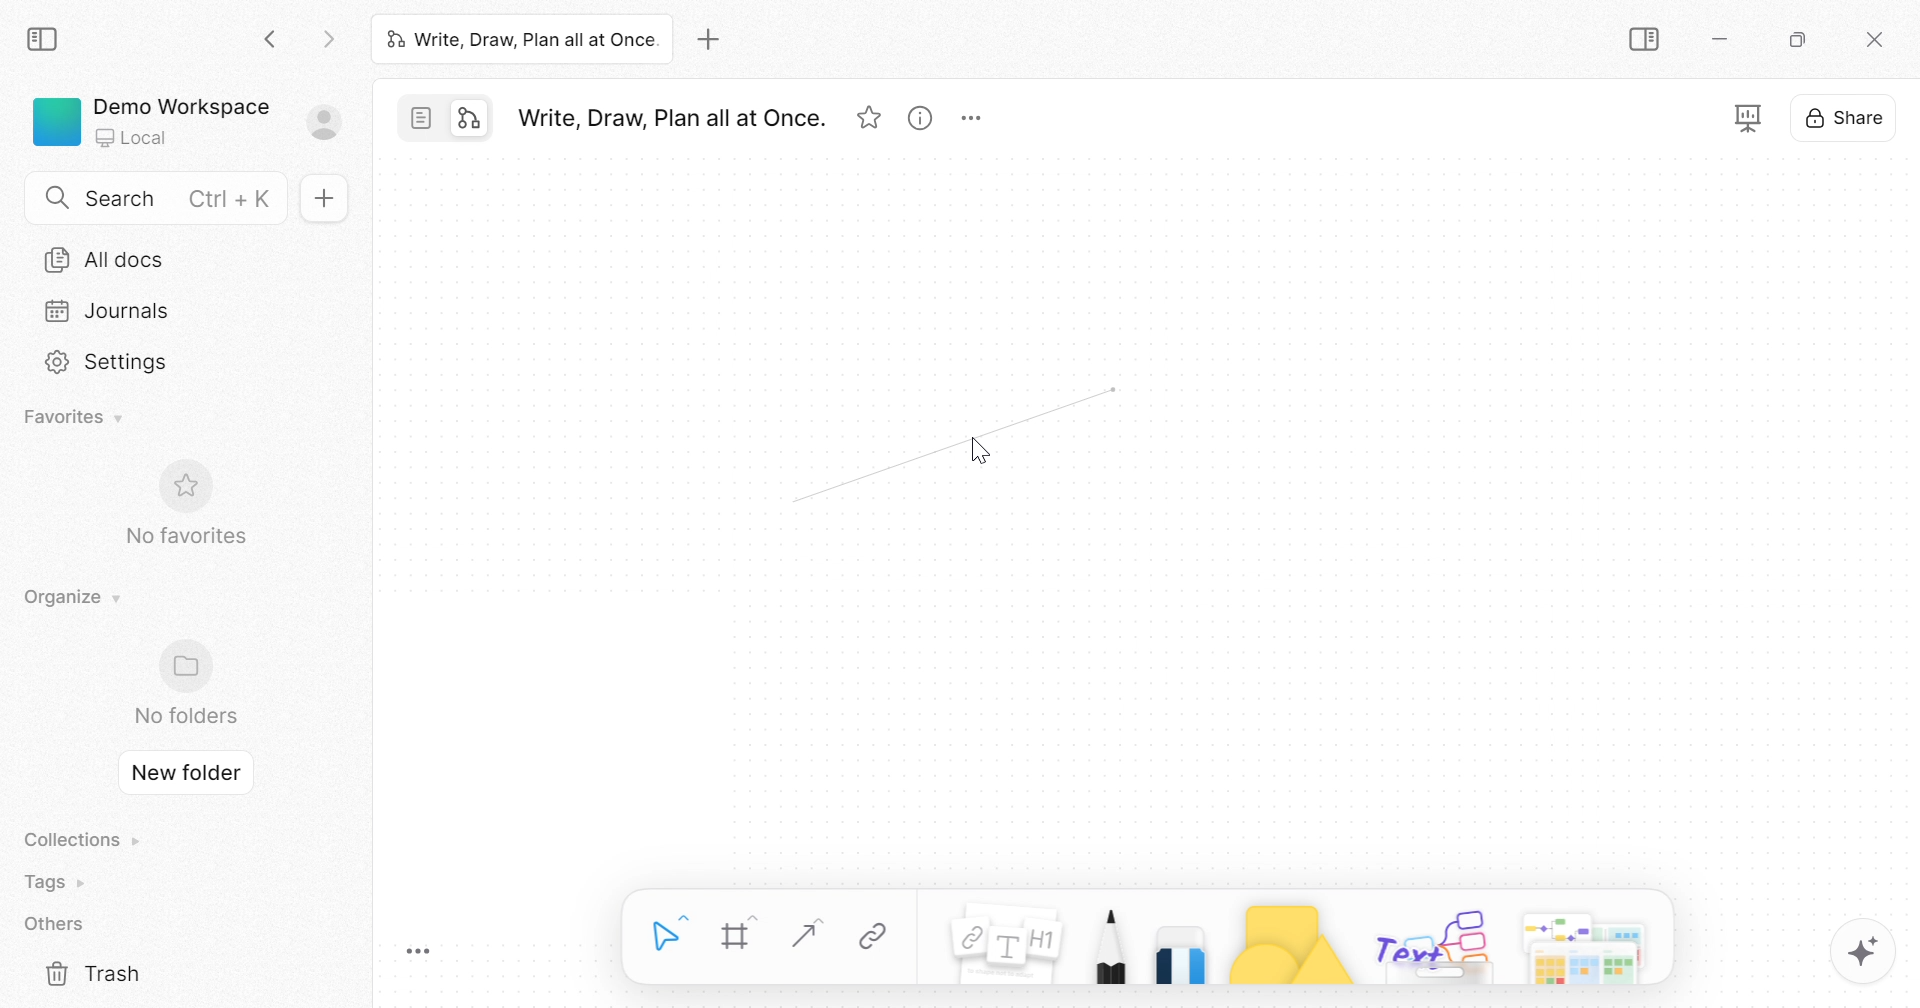 The image size is (1920, 1008). I want to click on Sign in, so click(335, 124).